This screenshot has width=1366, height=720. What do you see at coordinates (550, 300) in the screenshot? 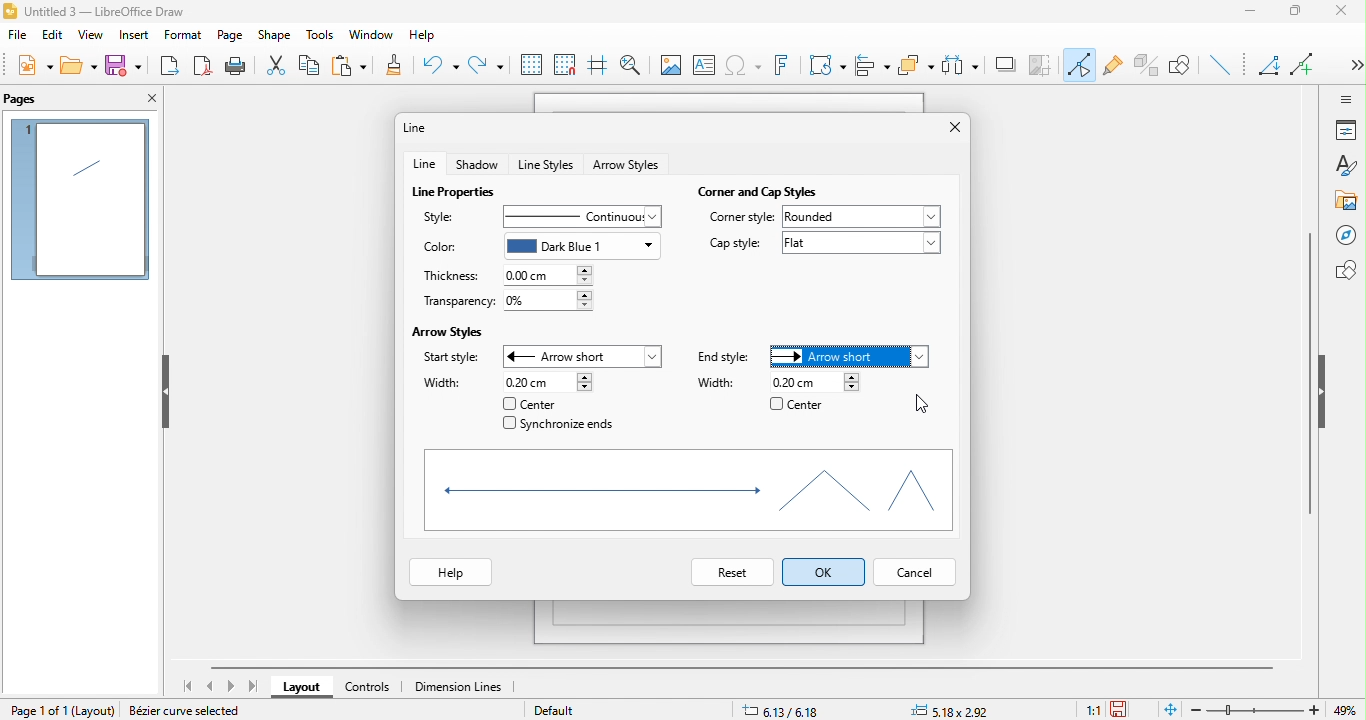
I see `0%` at bounding box center [550, 300].